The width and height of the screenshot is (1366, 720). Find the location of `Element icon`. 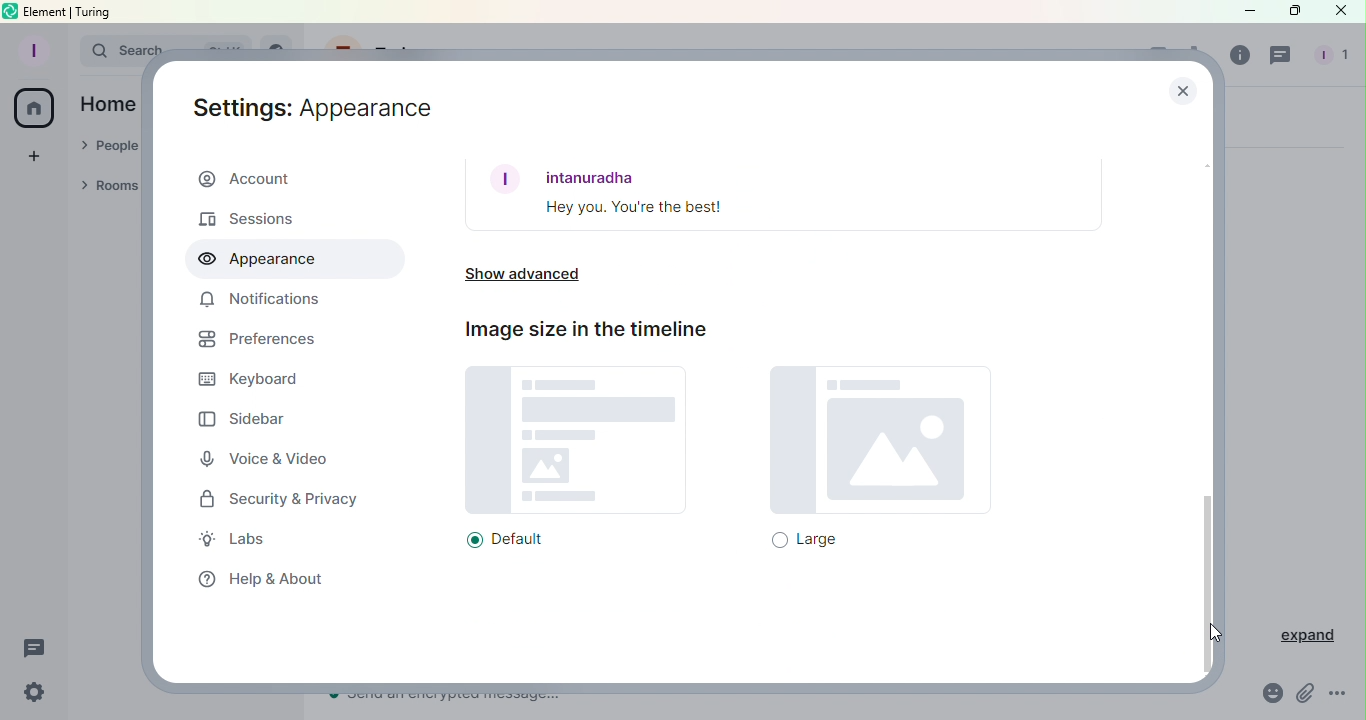

Element icon is located at coordinates (11, 11).